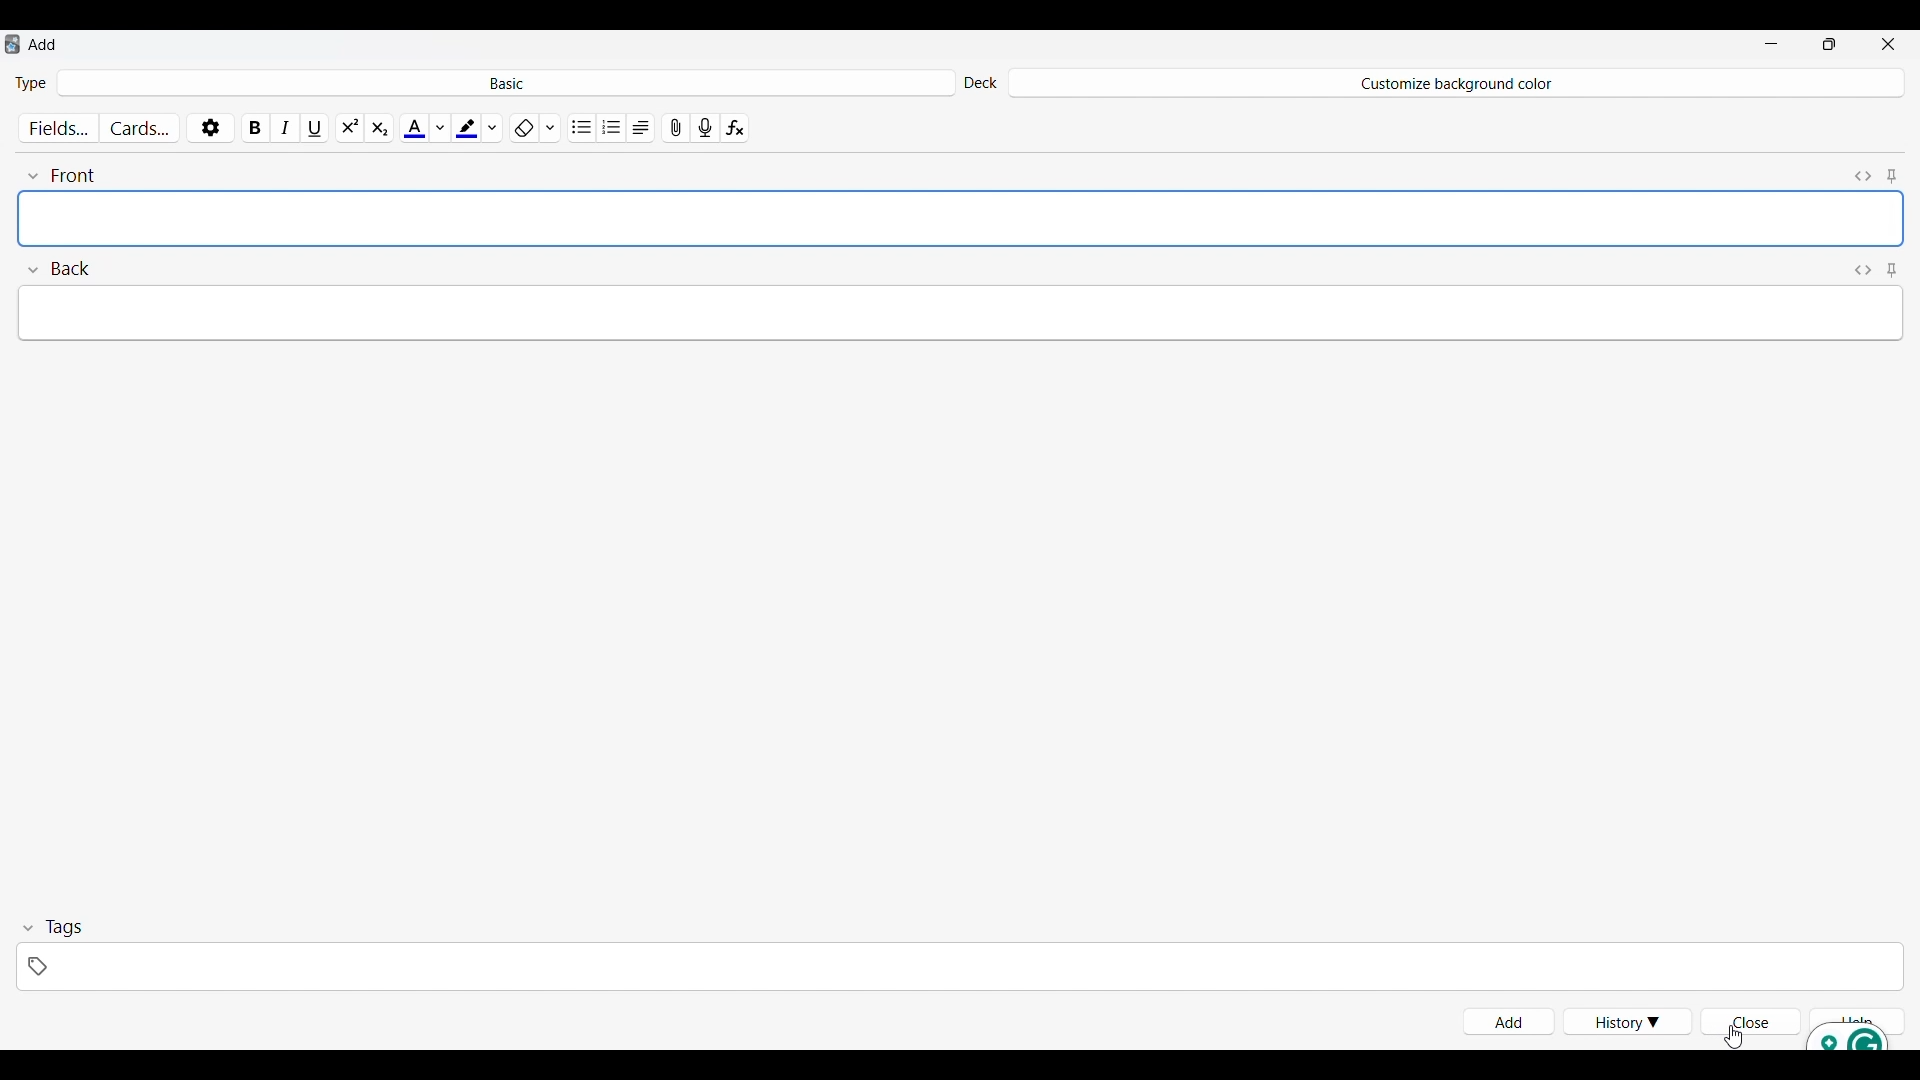 The image size is (1920, 1080). Describe the element at coordinates (61, 125) in the screenshot. I see `Customize fields` at that location.